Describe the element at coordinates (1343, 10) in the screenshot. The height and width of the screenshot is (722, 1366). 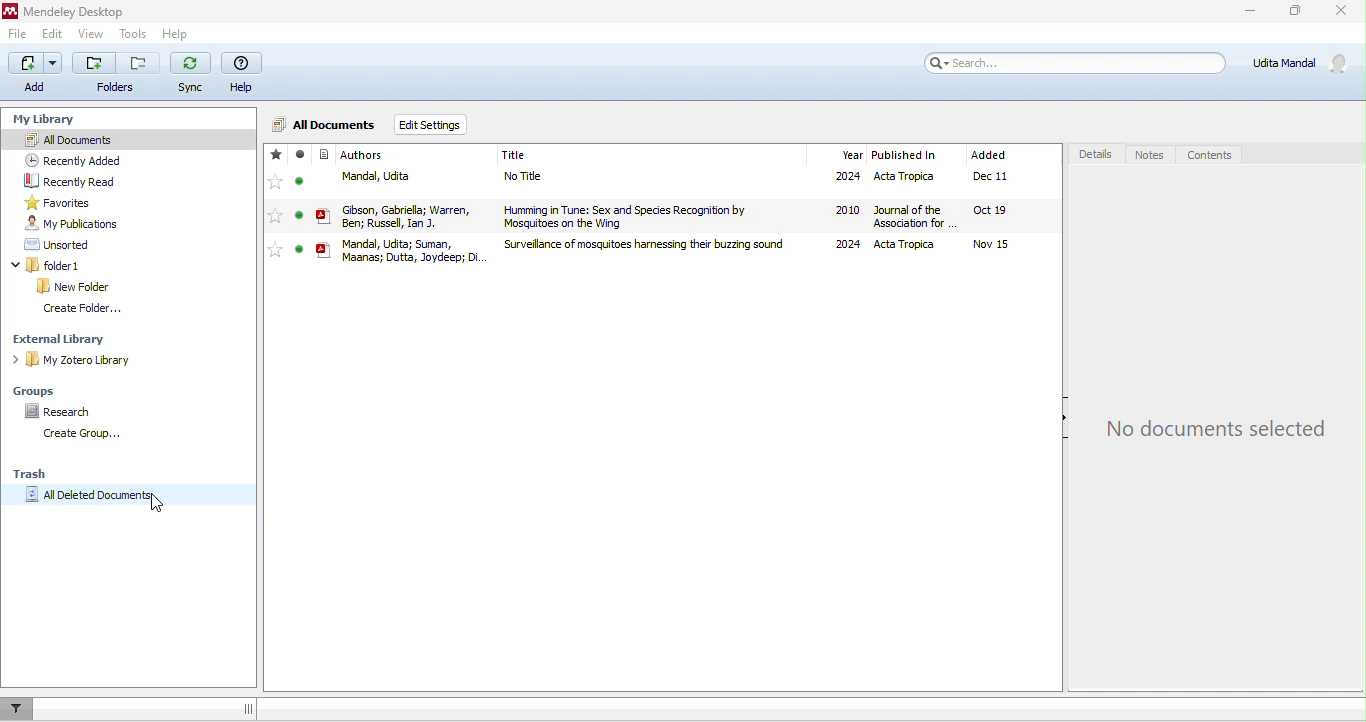
I see `close` at that location.